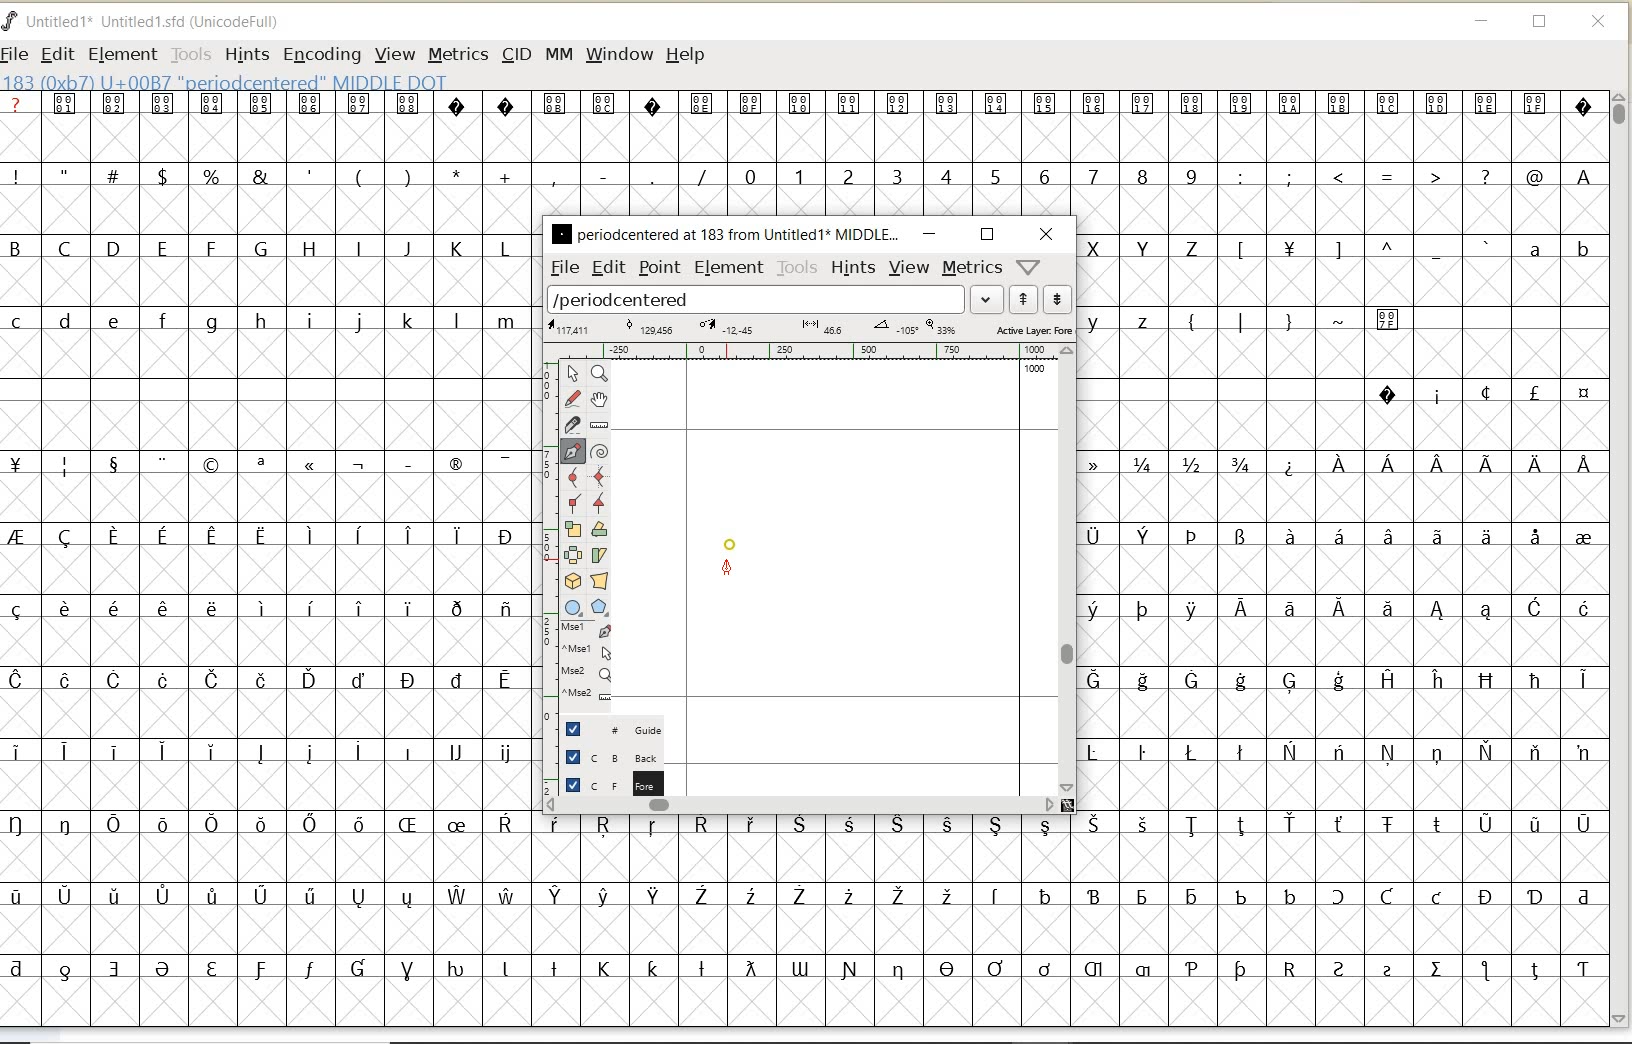  I want to click on special characters, so click(1065, 905).